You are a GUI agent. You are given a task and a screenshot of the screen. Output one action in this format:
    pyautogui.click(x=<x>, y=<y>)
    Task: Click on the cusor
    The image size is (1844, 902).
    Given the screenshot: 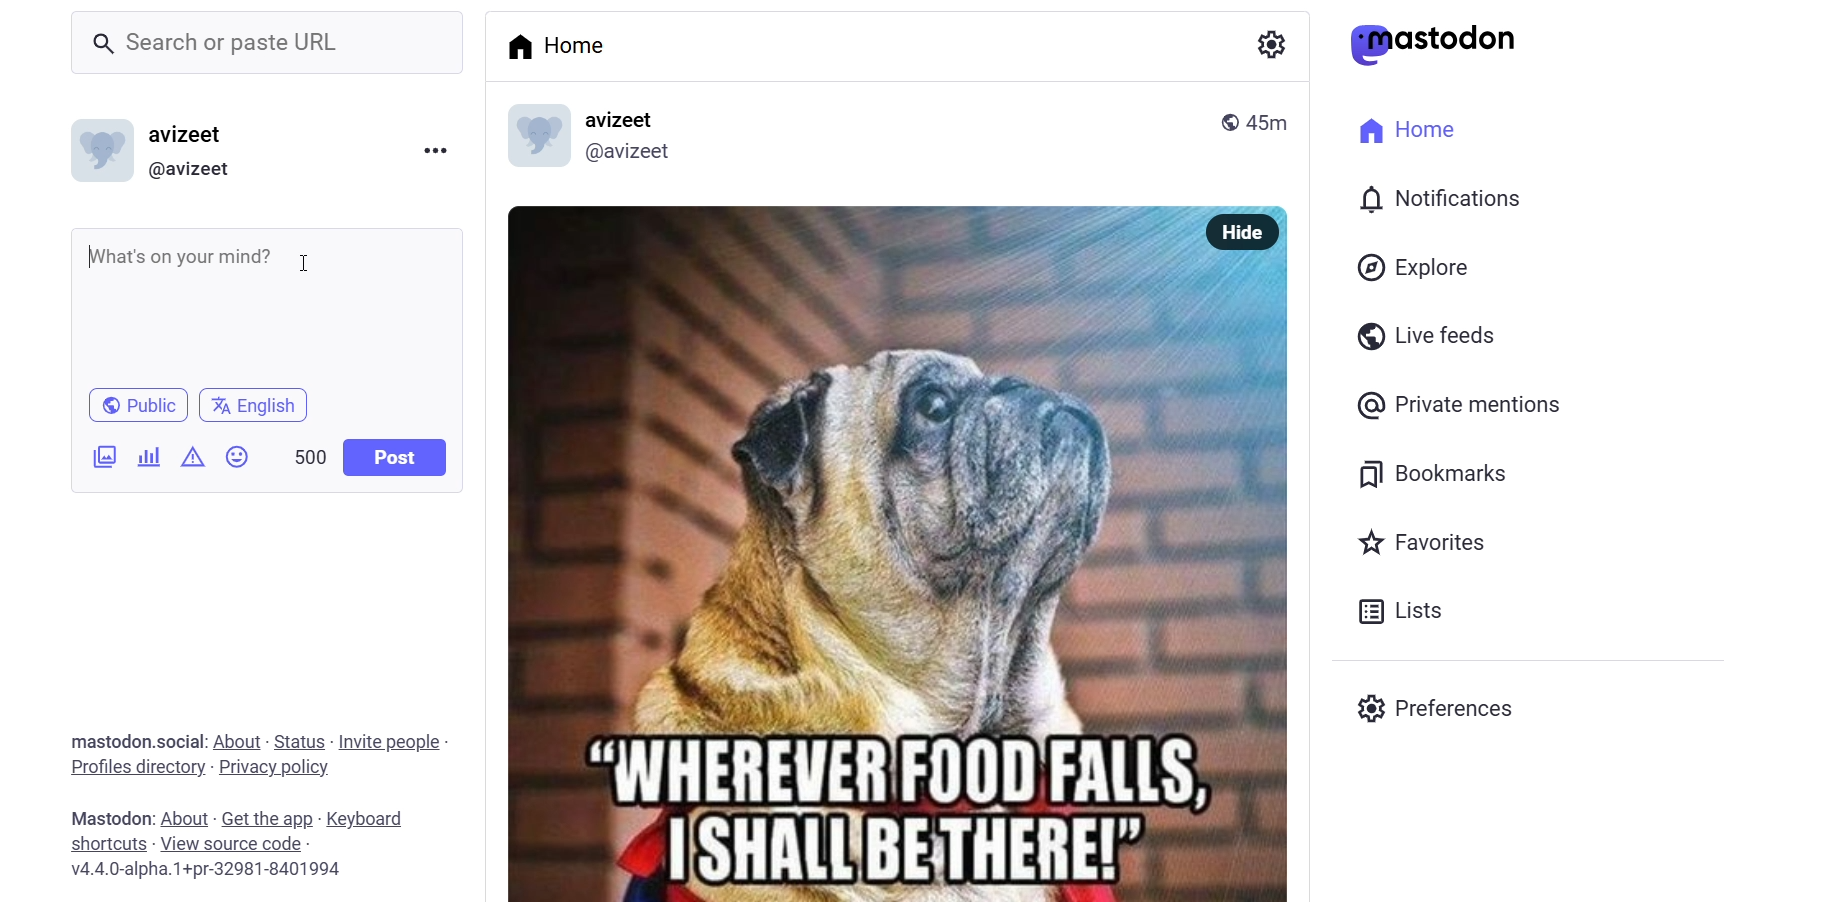 What is the action you would take?
    pyautogui.click(x=307, y=260)
    